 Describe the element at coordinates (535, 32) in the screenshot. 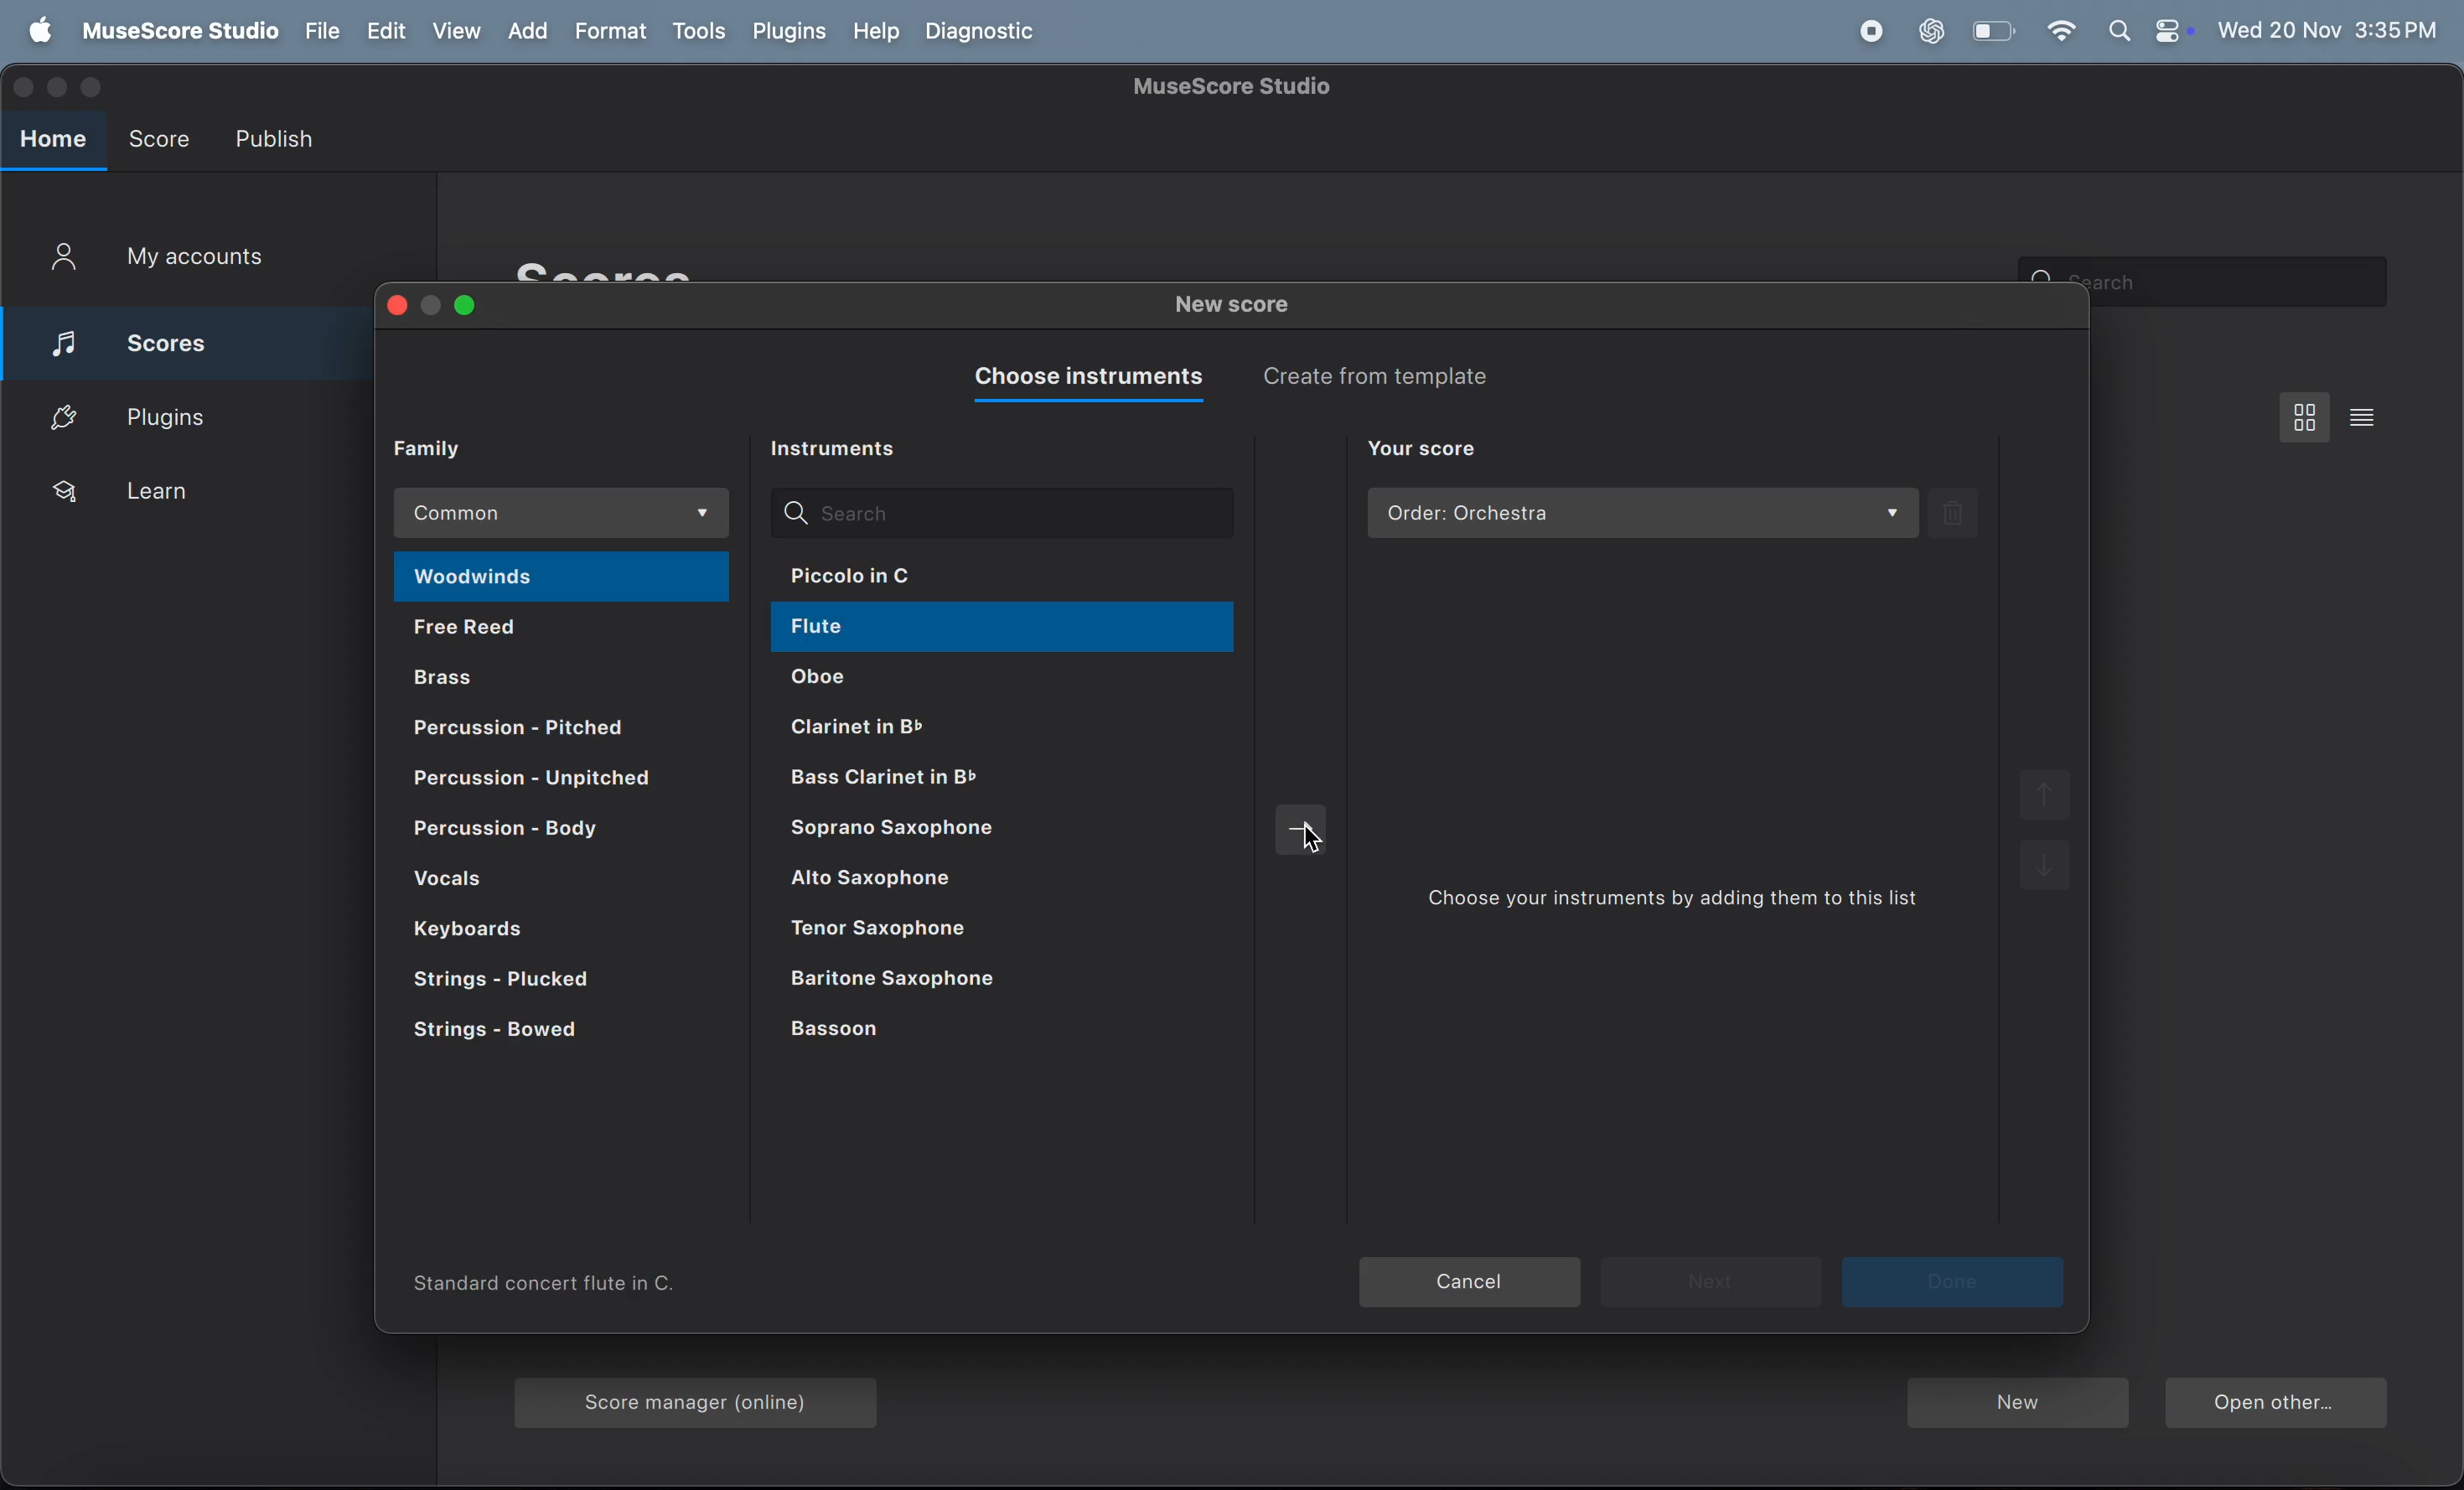

I see `add` at that location.